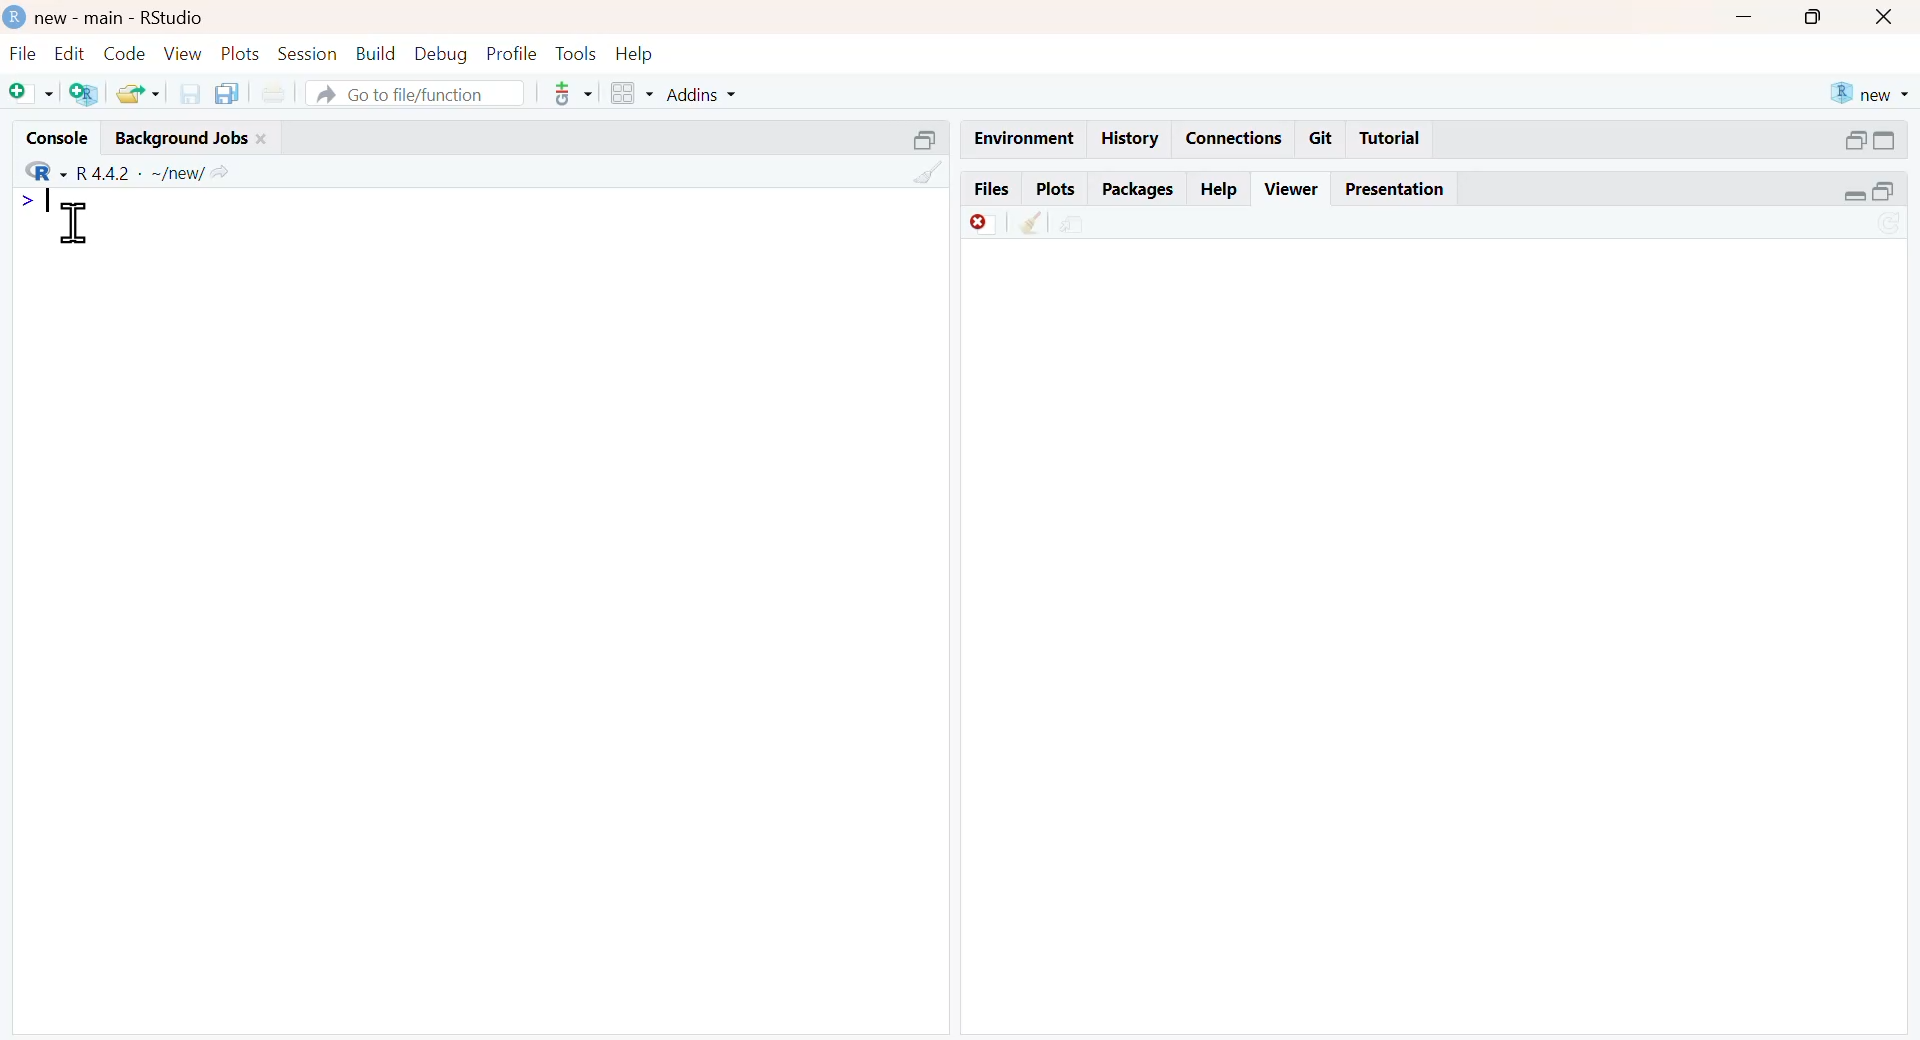 This screenshot has height=1040, width=1920. Describe the element at coordinates (1032, 222) in the screenshot. I see `clear console` at that location.